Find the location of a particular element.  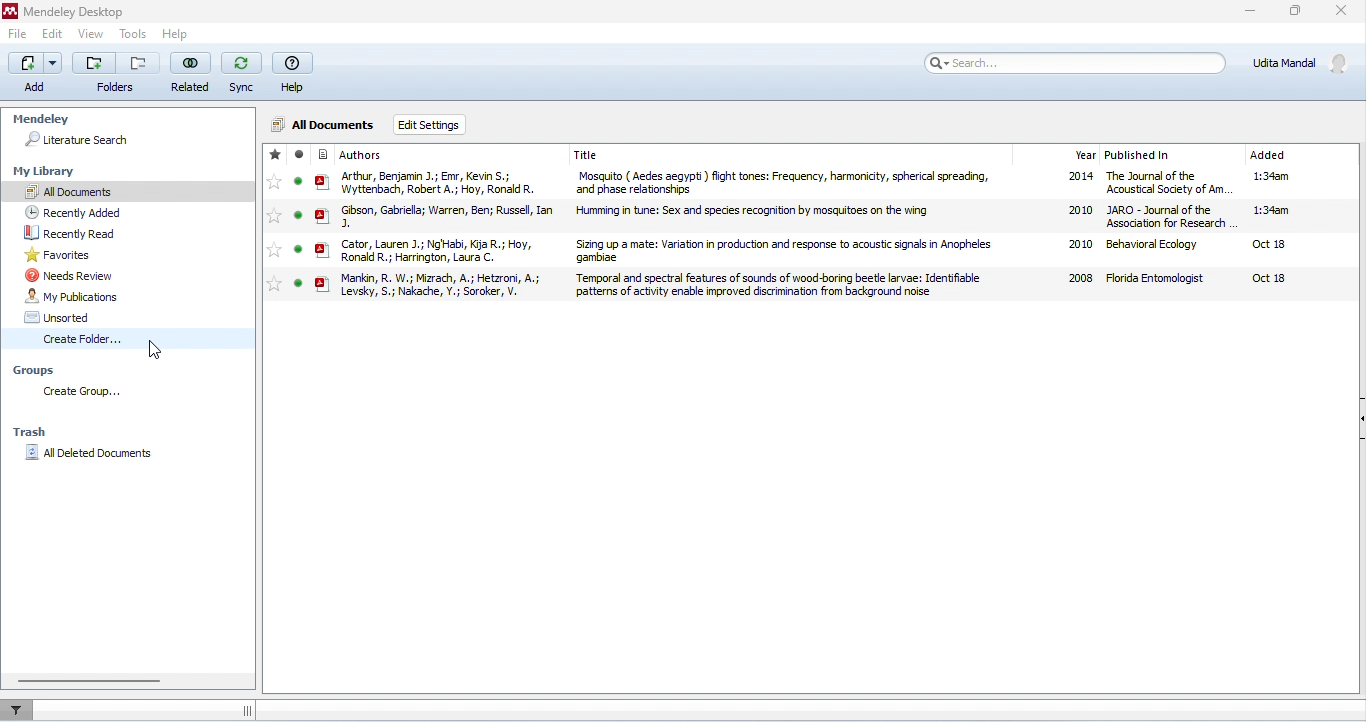

Mankin, R. W. Mizrach, A. Hetzroni, A. Levsky, S. Nakache, Y. Soroker, V. is located at coordinates (443, 283).